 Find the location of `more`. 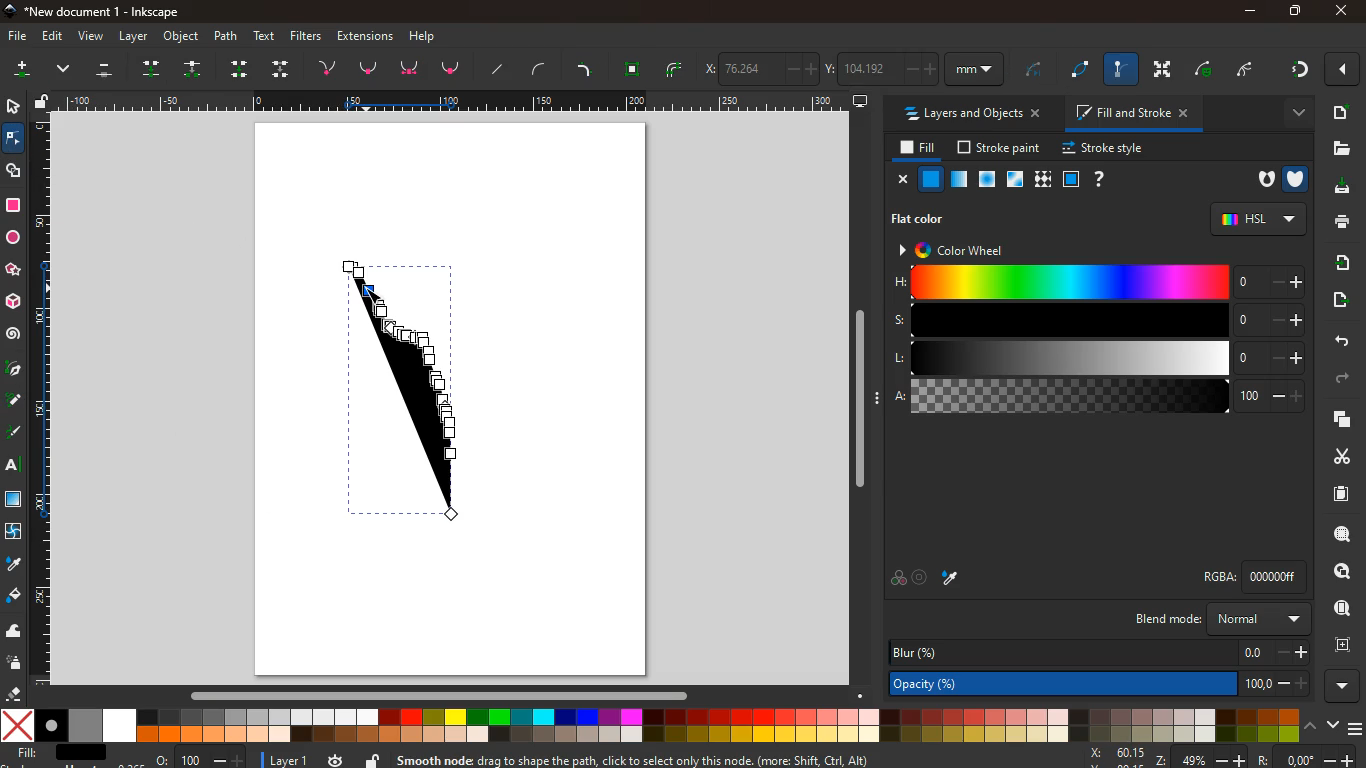

more is located at coordinates (21, 72).